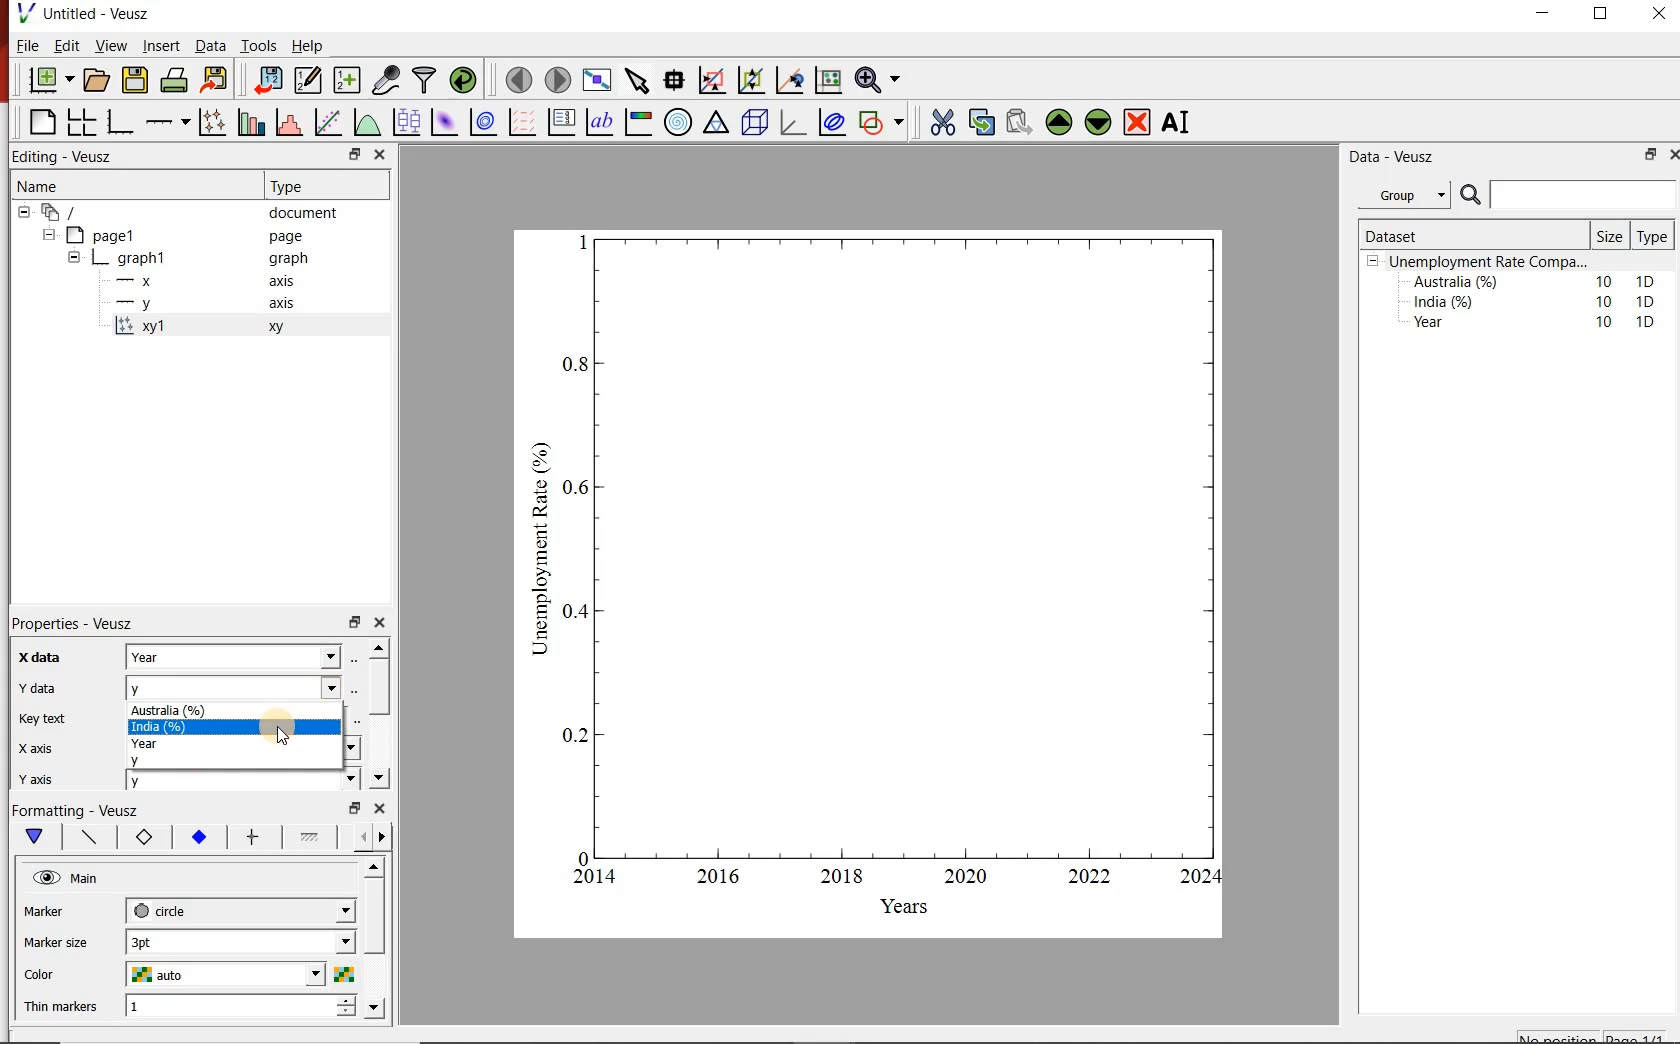 The image size is (1680, 1044). I want to click on Type, so click(313, 186).